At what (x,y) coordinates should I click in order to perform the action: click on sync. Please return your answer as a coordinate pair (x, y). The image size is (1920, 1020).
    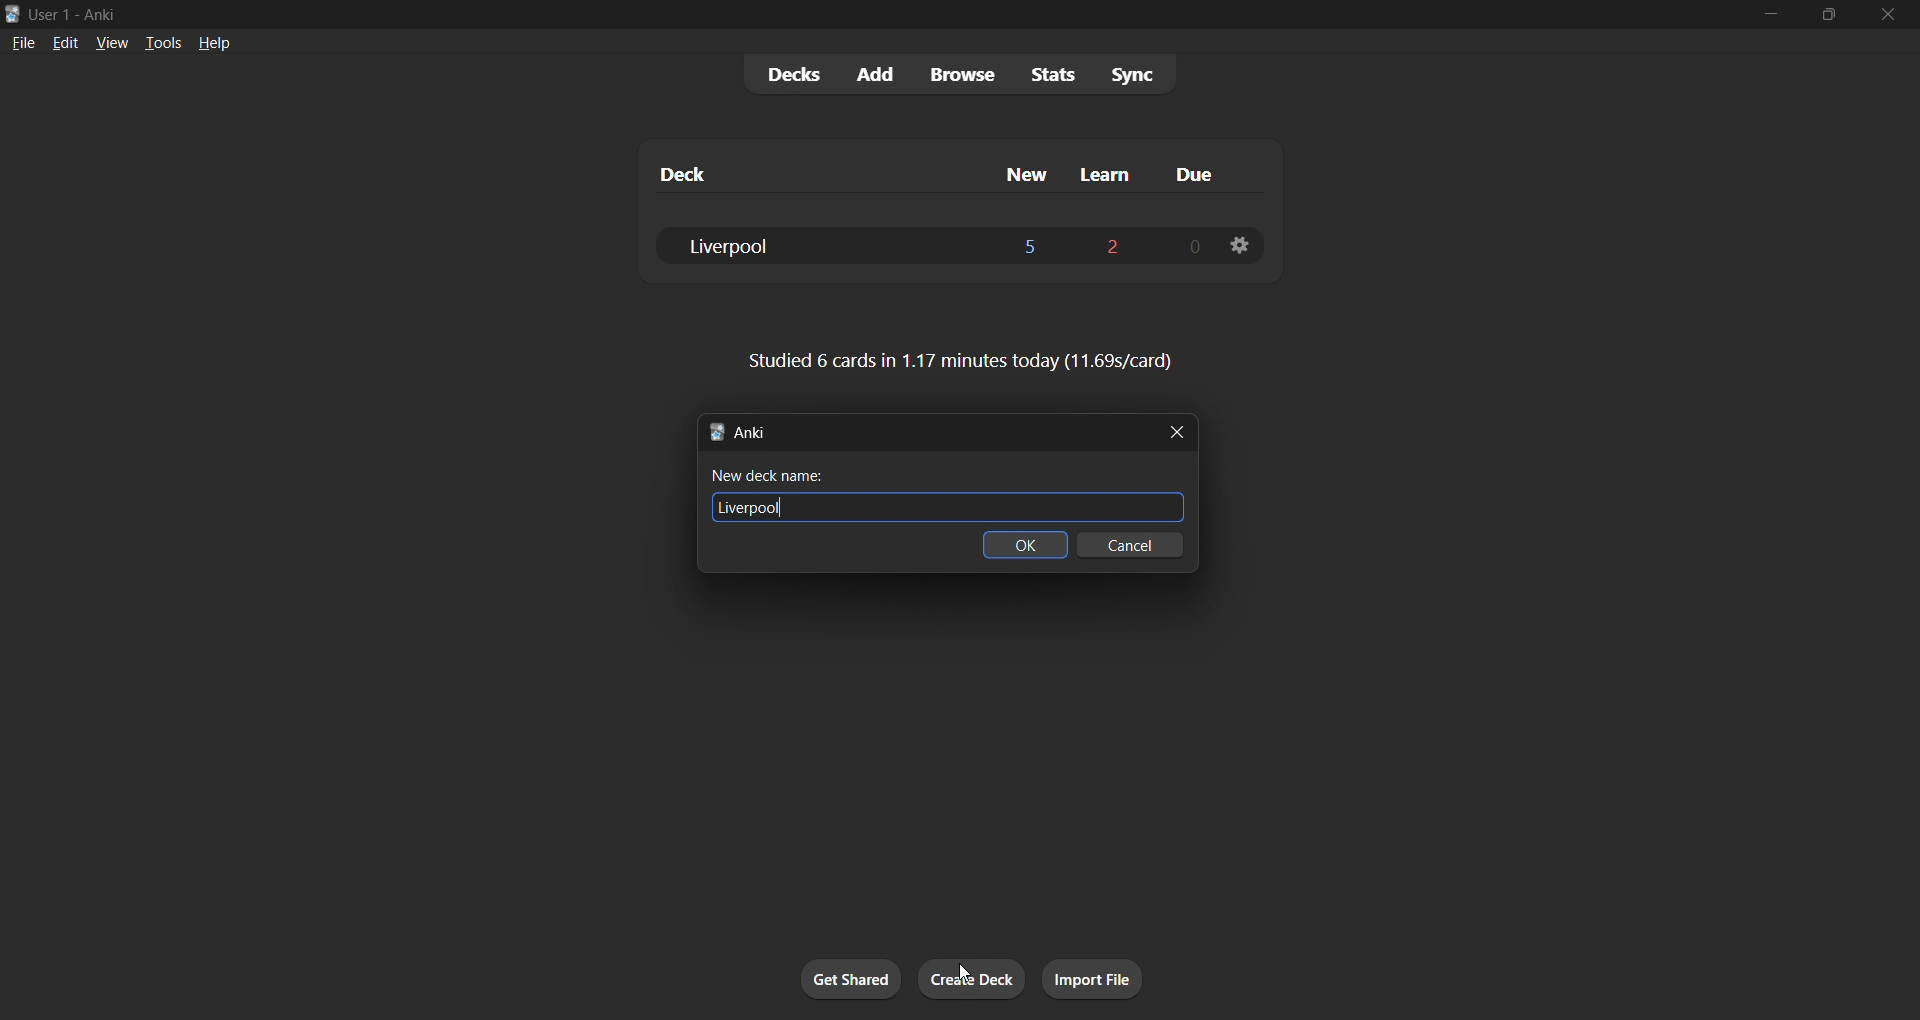
    Looking at the image, I should click on (1139, 71).